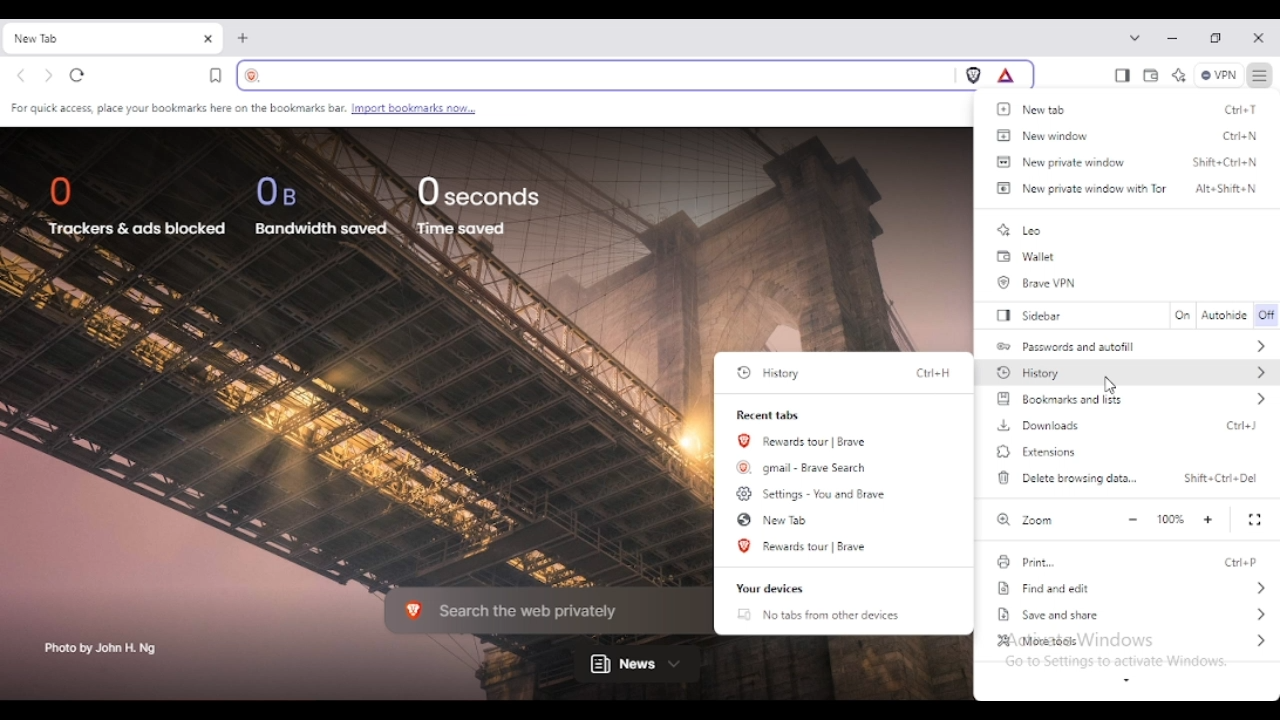 The height and width of the screenshot is (720, 1280). What do you see at coordinates (770, 589) in the screenshot?
I see `your devices` at bounding box center [770, 589].